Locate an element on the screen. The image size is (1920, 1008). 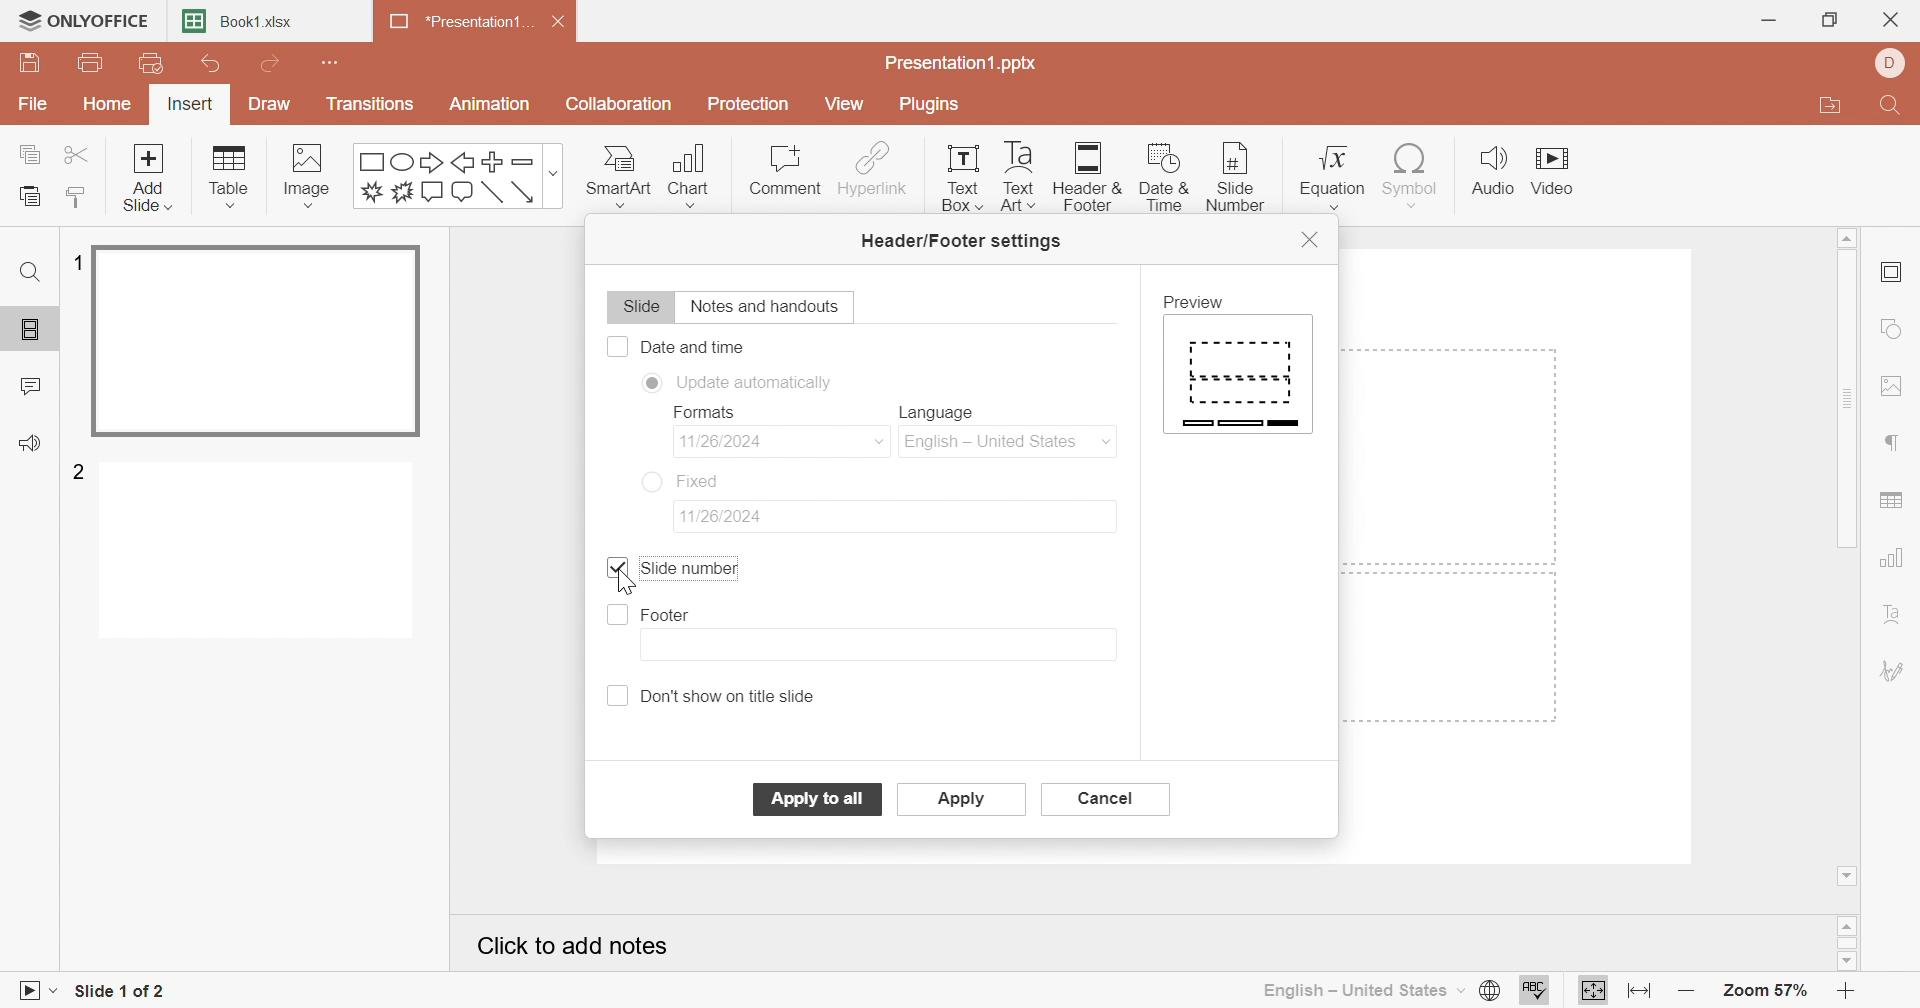
Notes and handouts is located at coordinates (769, 307).